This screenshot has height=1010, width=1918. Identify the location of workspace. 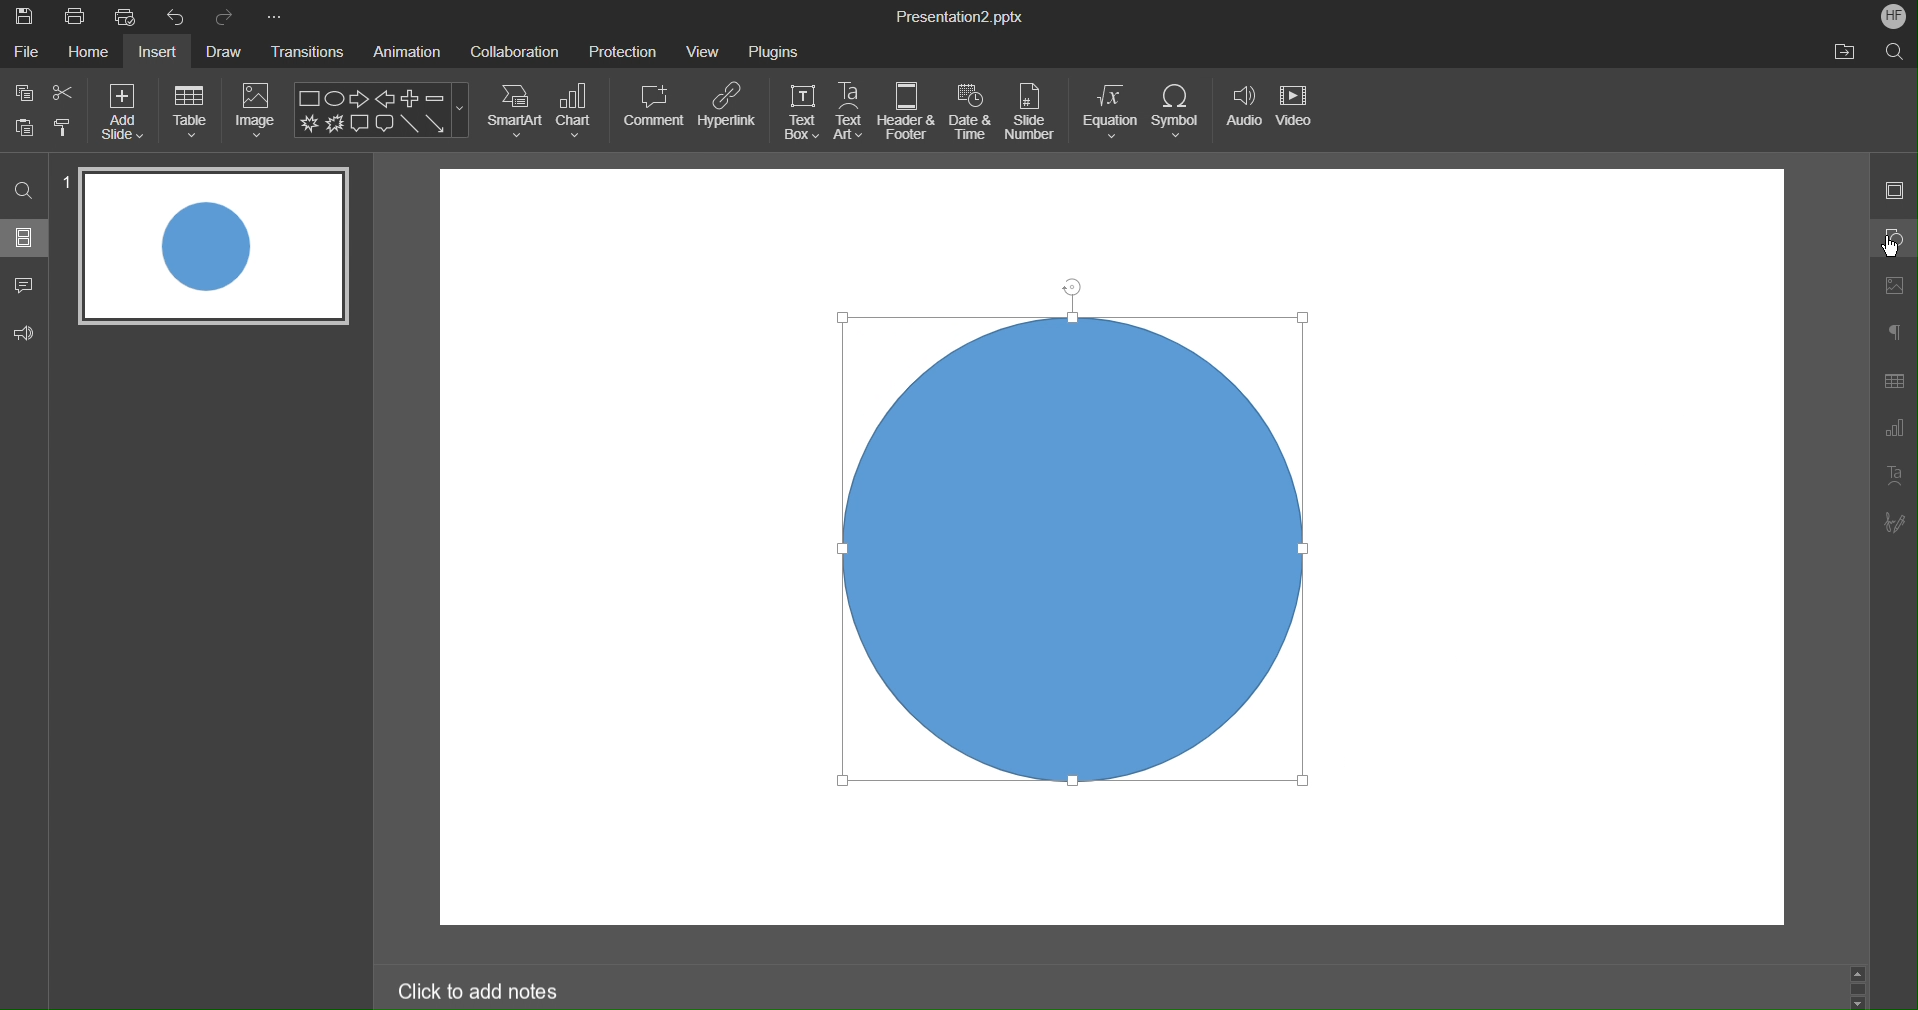
(1573, 548).